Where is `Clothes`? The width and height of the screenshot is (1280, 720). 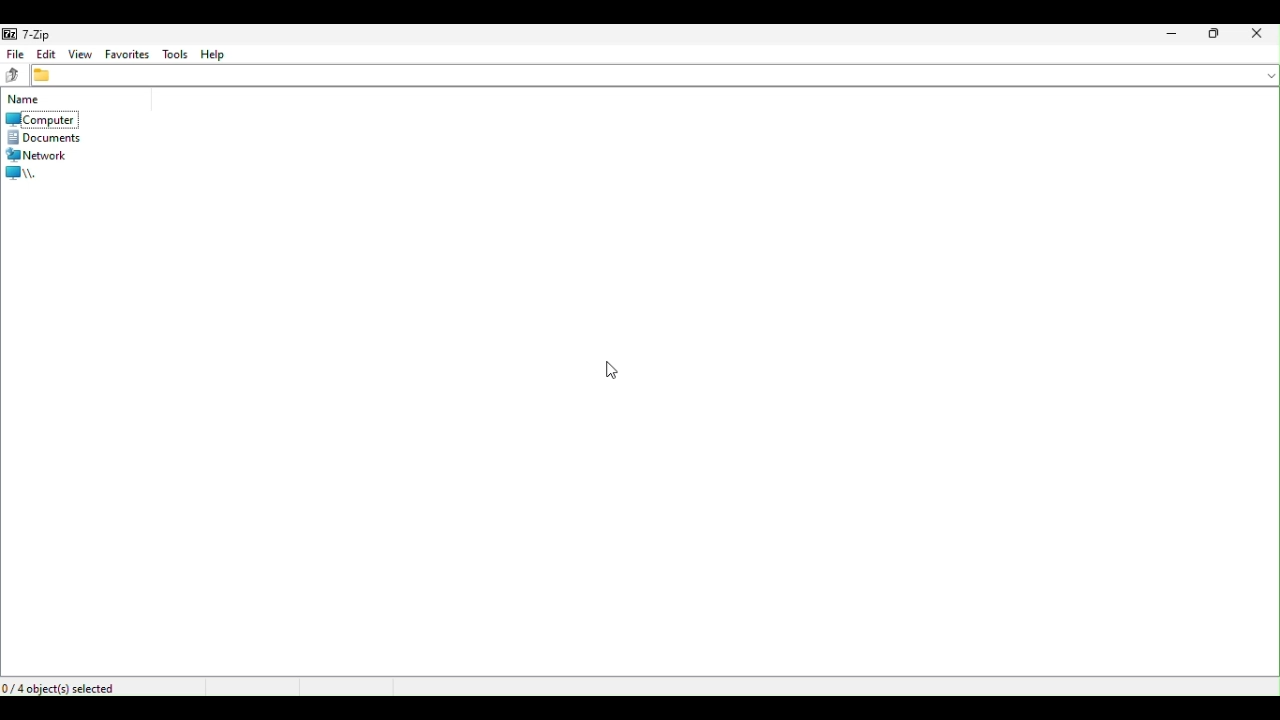
Clothes is located at coordinates (1261, 33).